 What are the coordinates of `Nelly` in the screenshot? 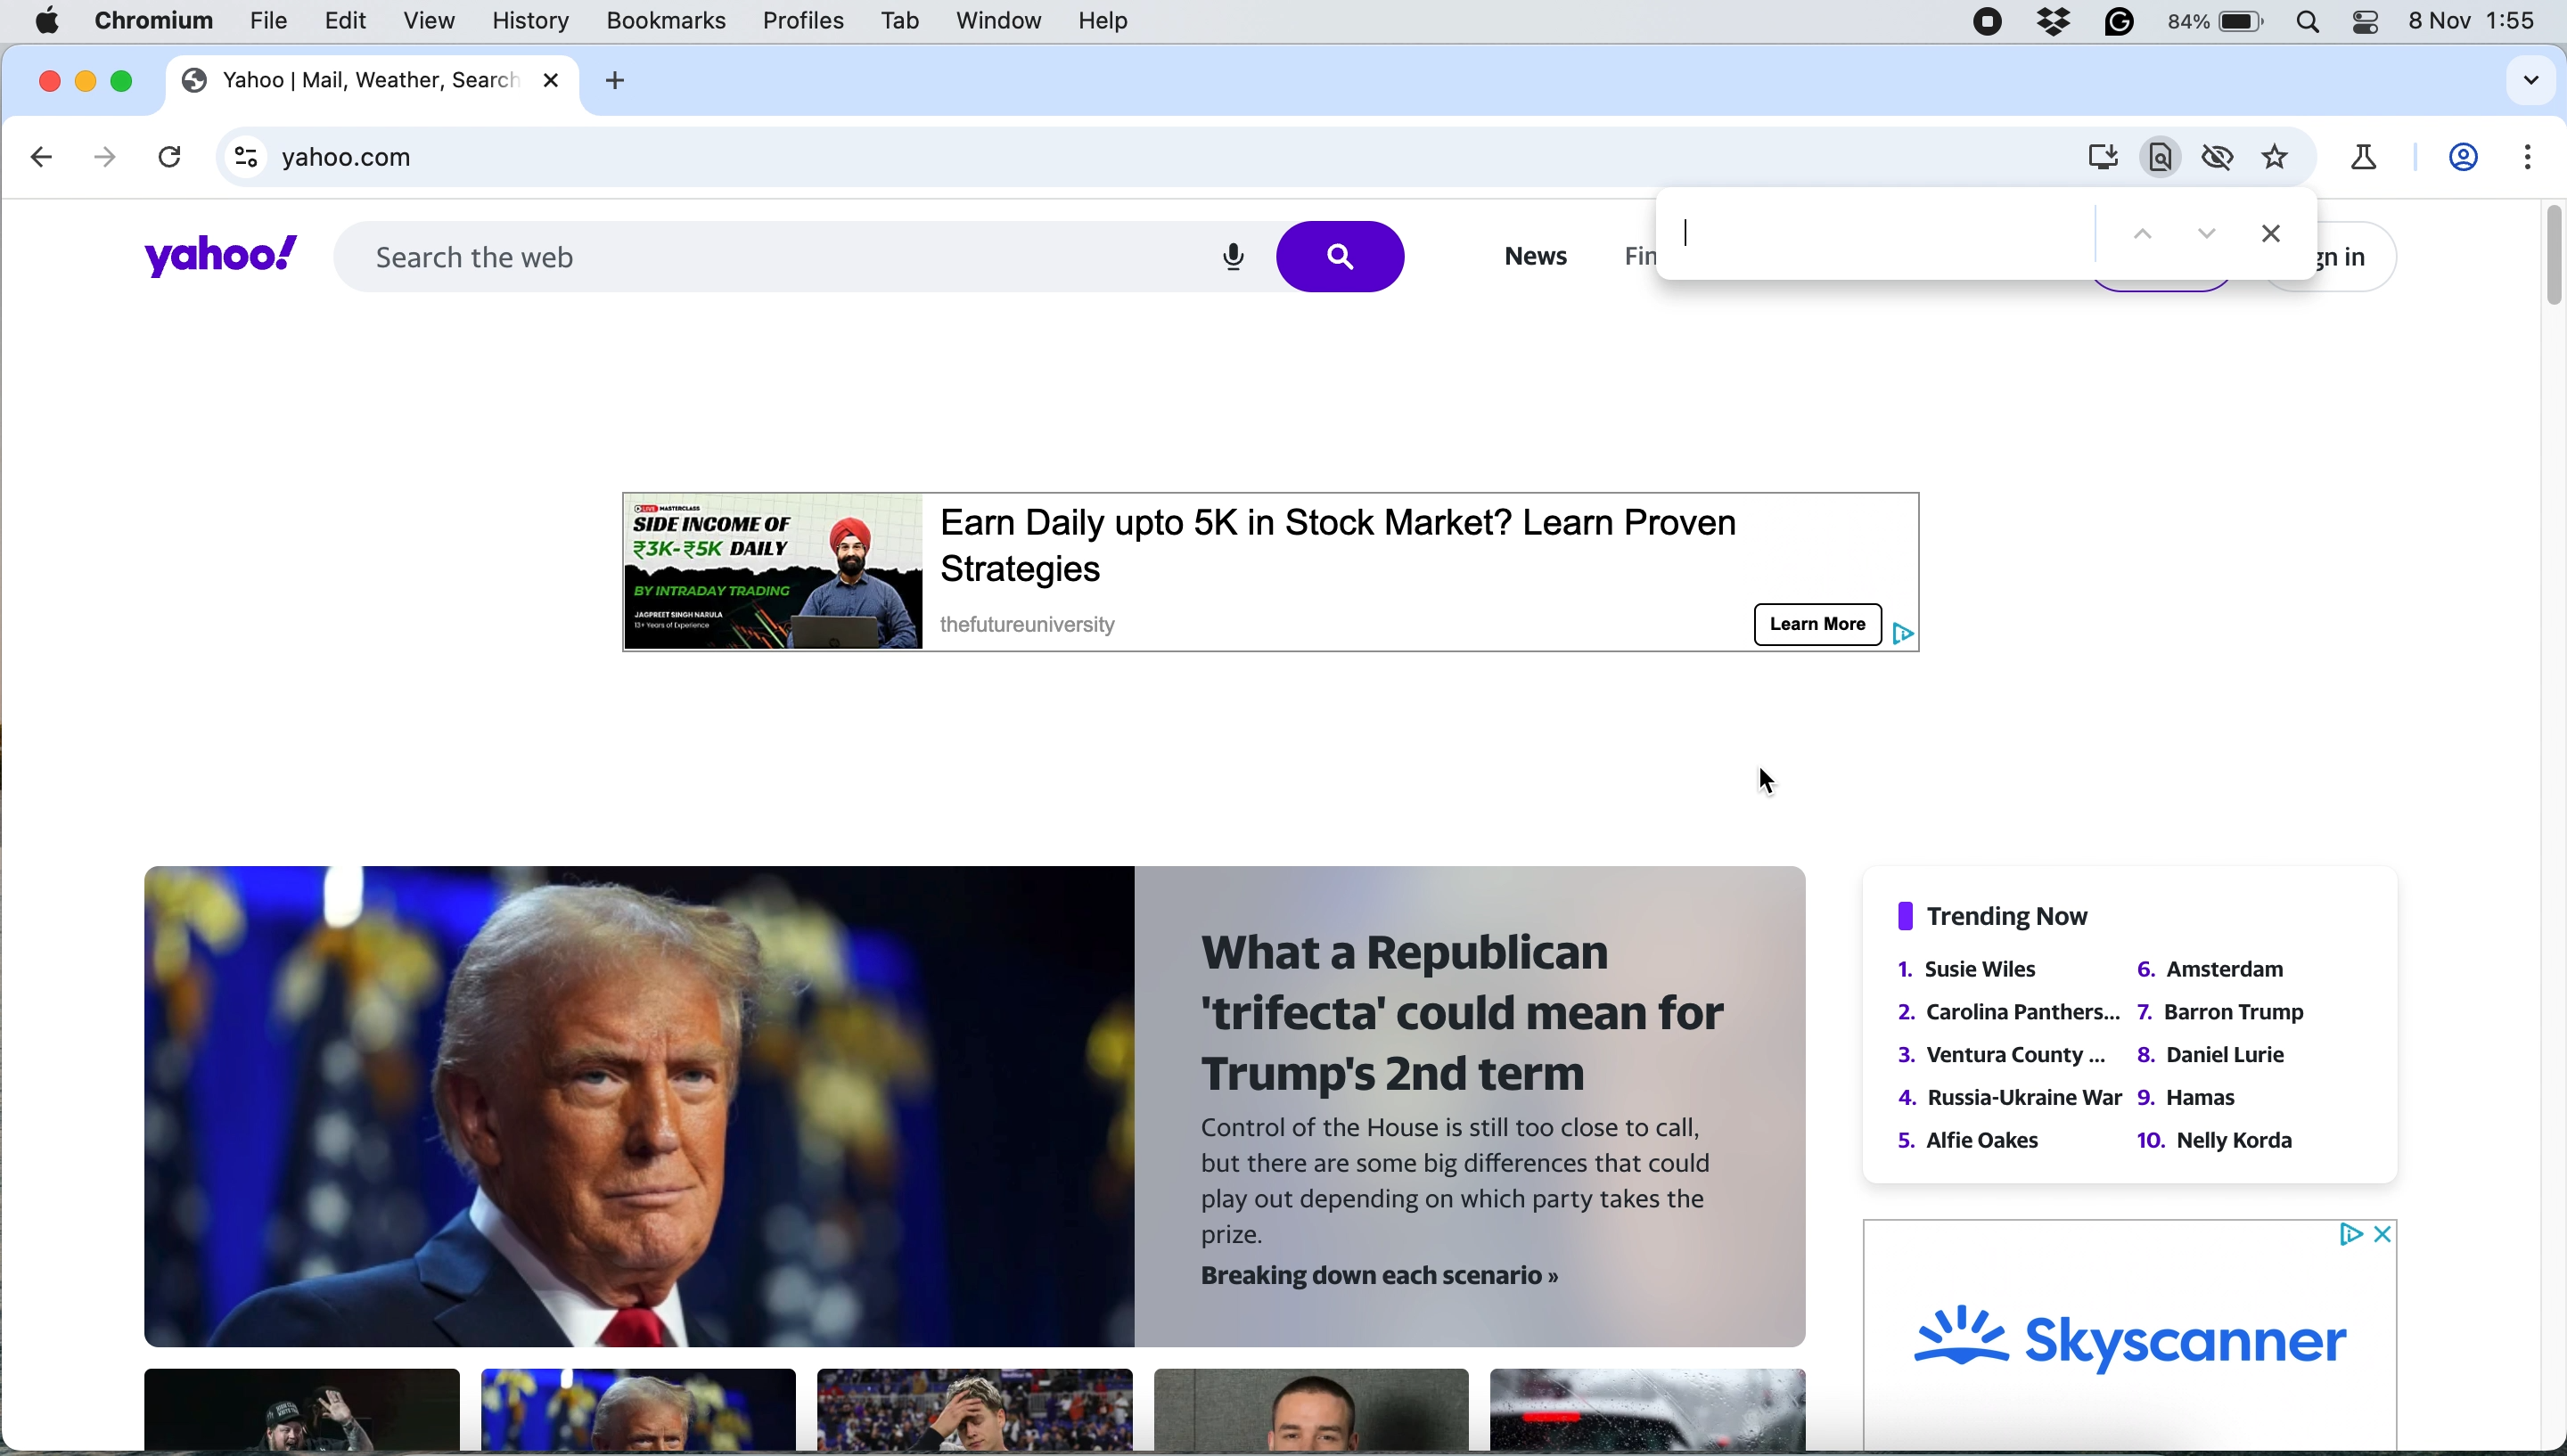 It's located at (2218, 1139).